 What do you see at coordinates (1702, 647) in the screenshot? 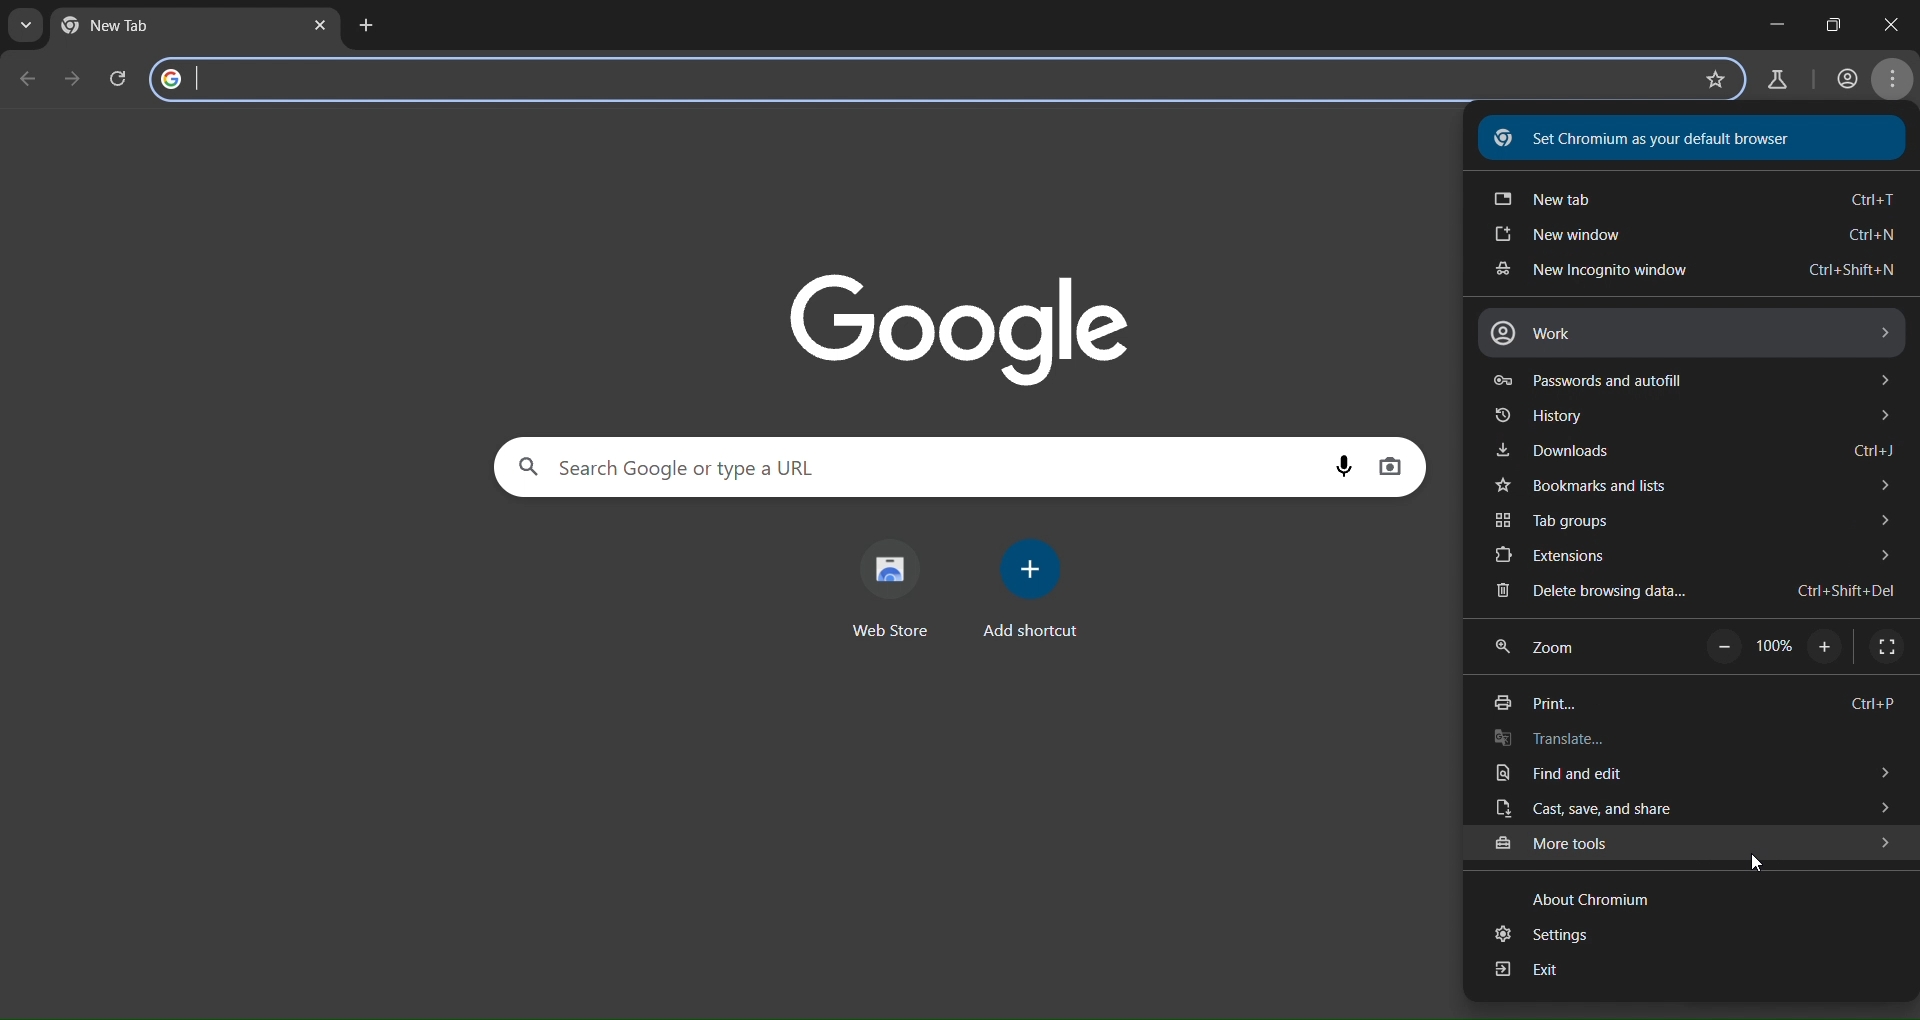
I see `zoom ` at bounding box center [1702, 647].